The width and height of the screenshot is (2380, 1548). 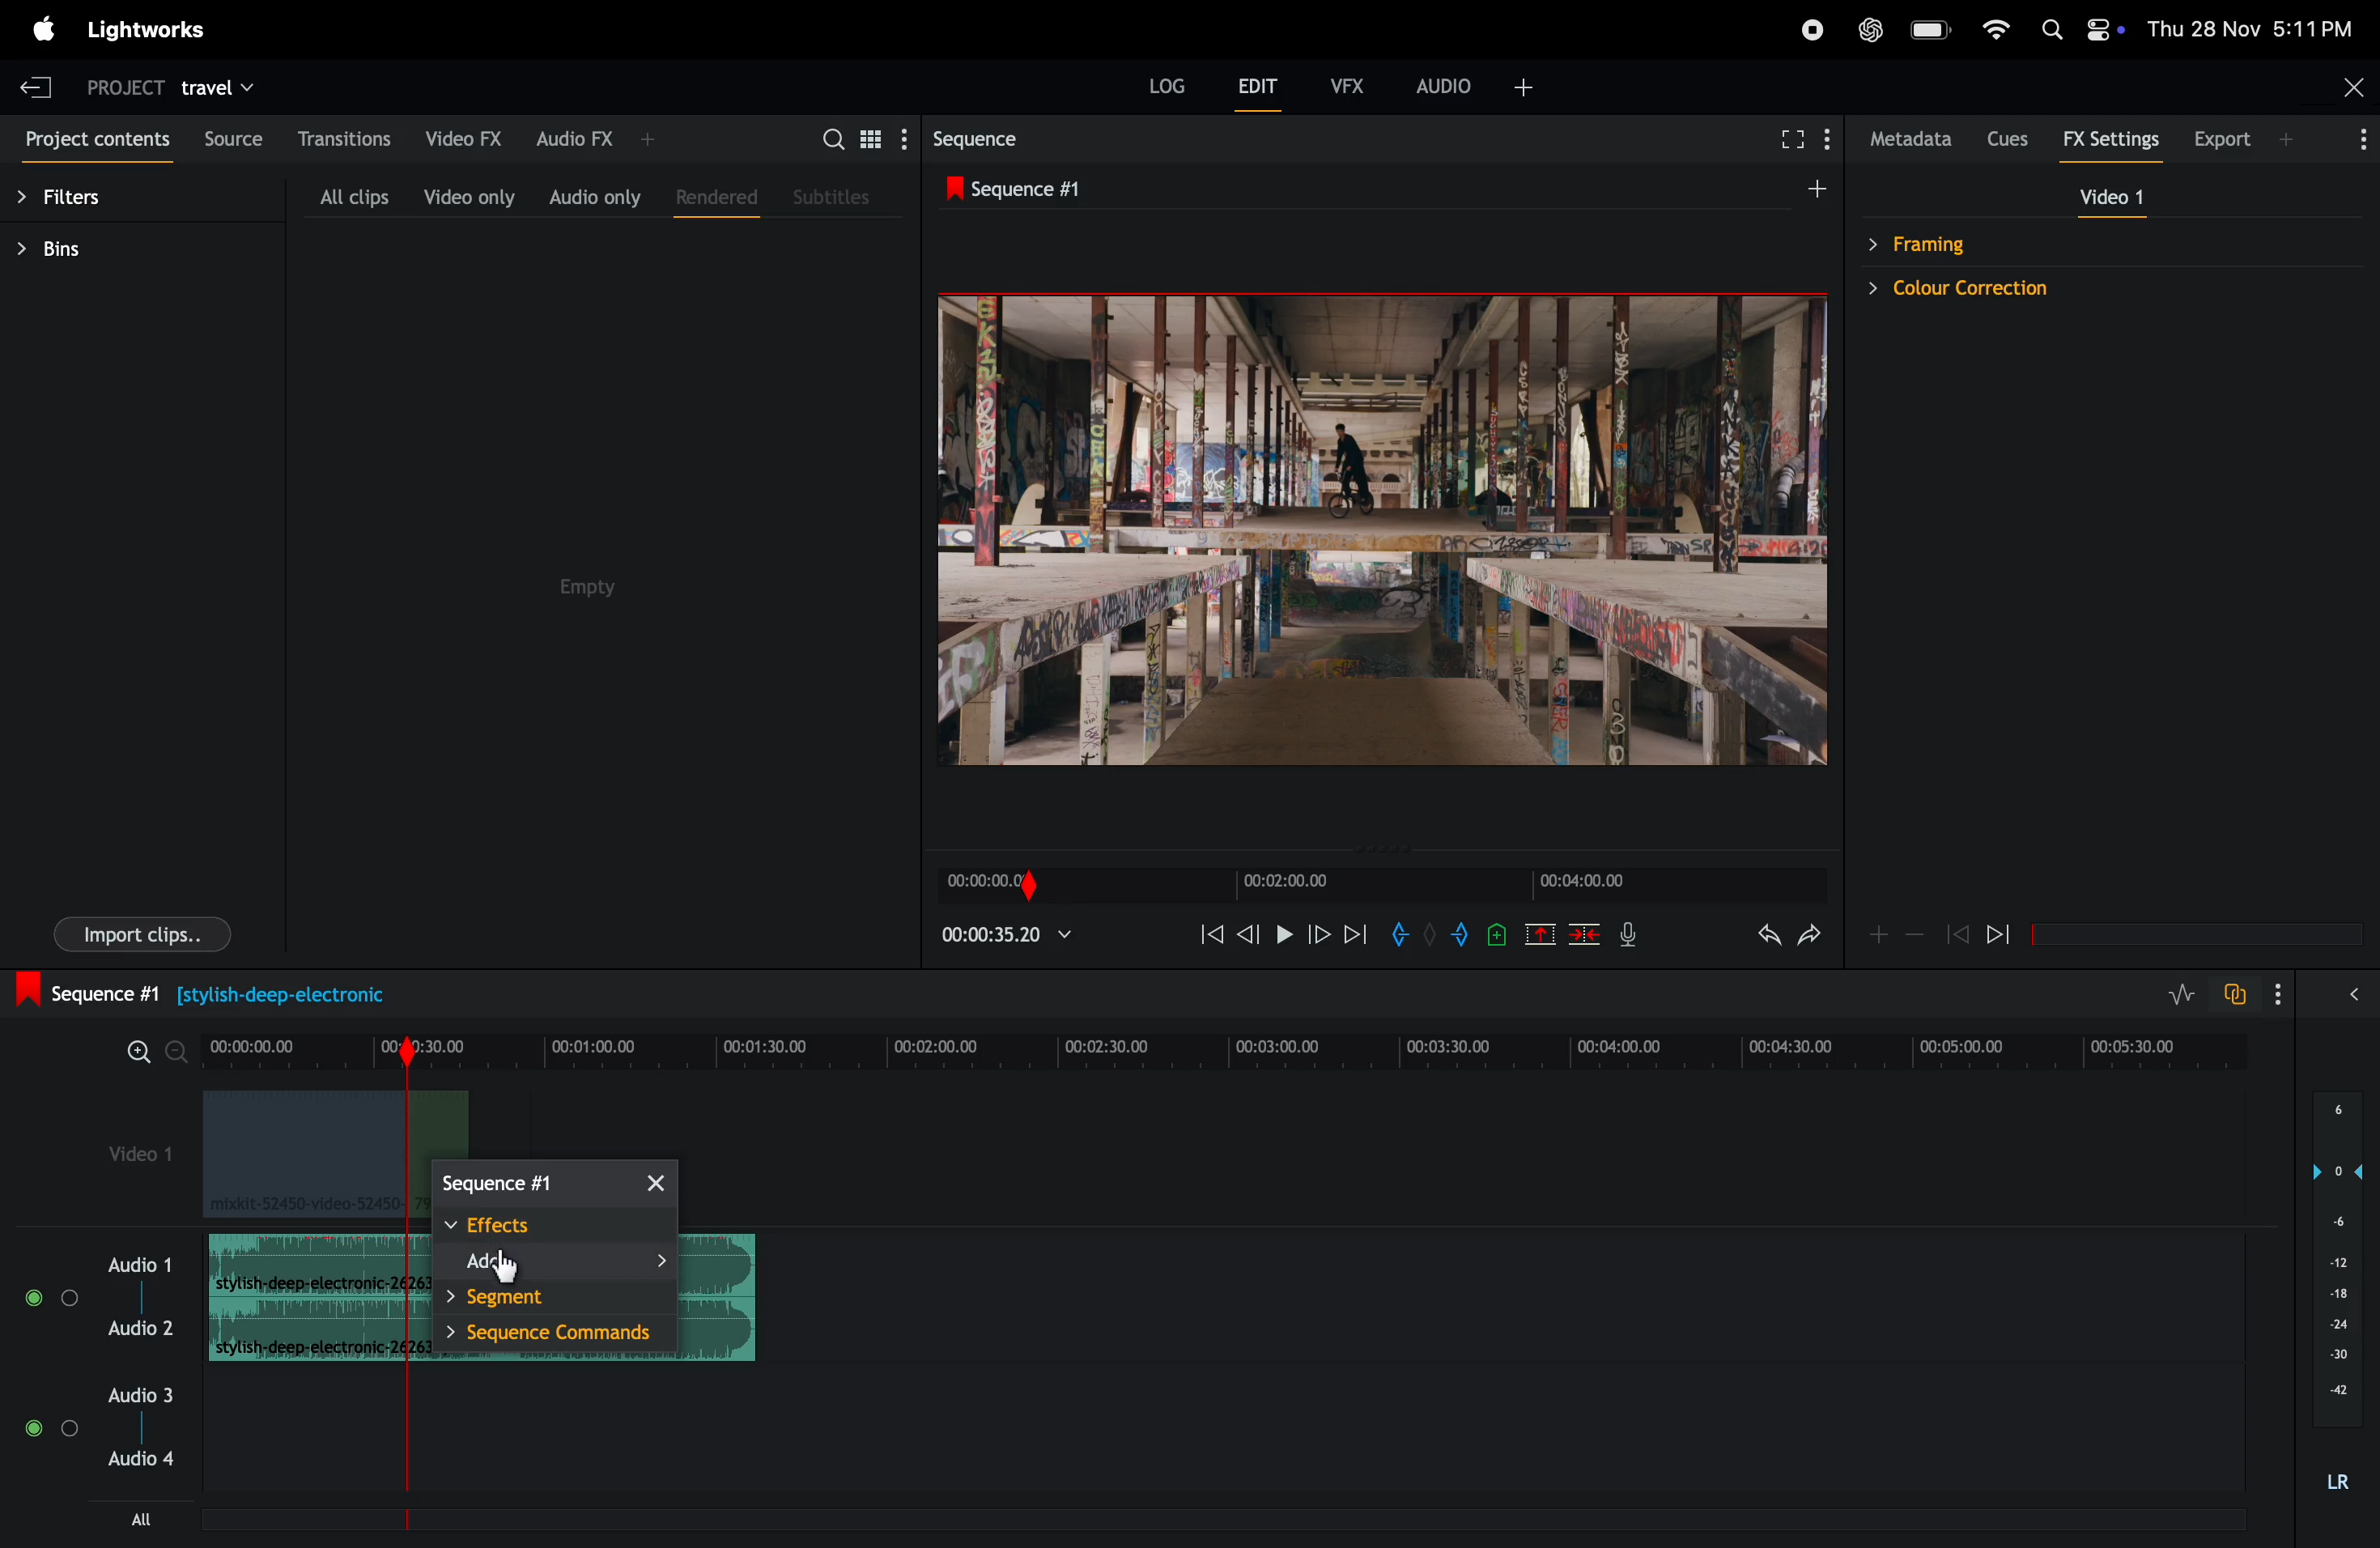 I want to click on Close, so click(x=2351, y=85).